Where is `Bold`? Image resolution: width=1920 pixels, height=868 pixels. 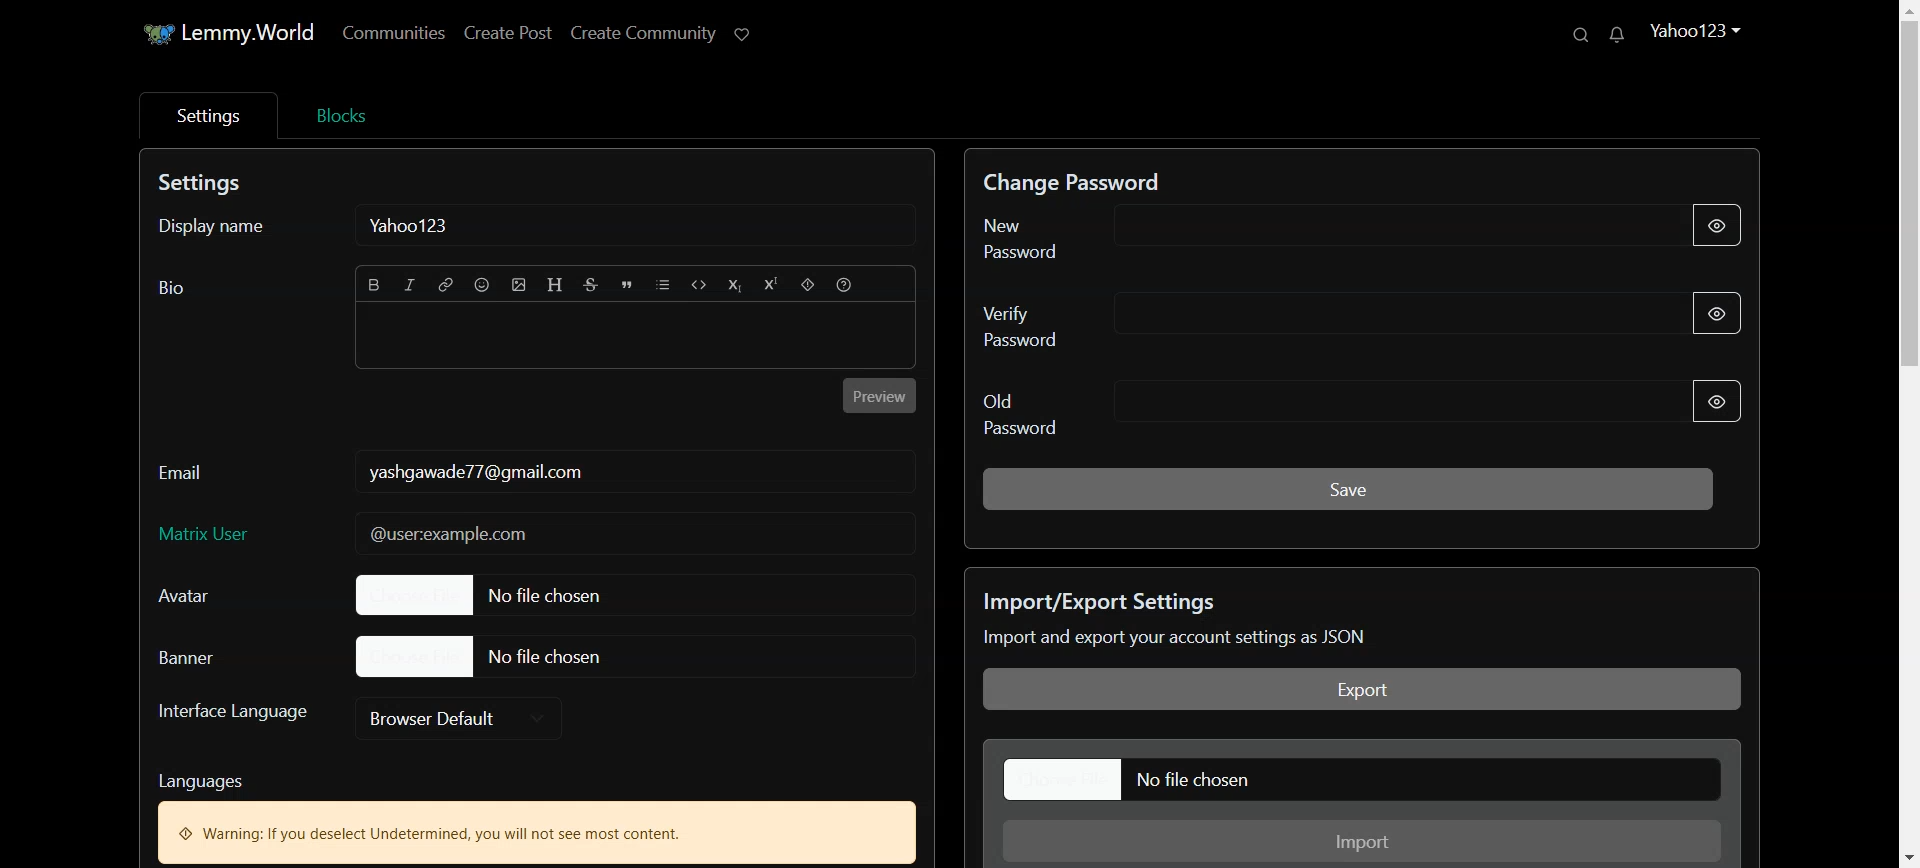
Bold is located at coordinates (375, 285).